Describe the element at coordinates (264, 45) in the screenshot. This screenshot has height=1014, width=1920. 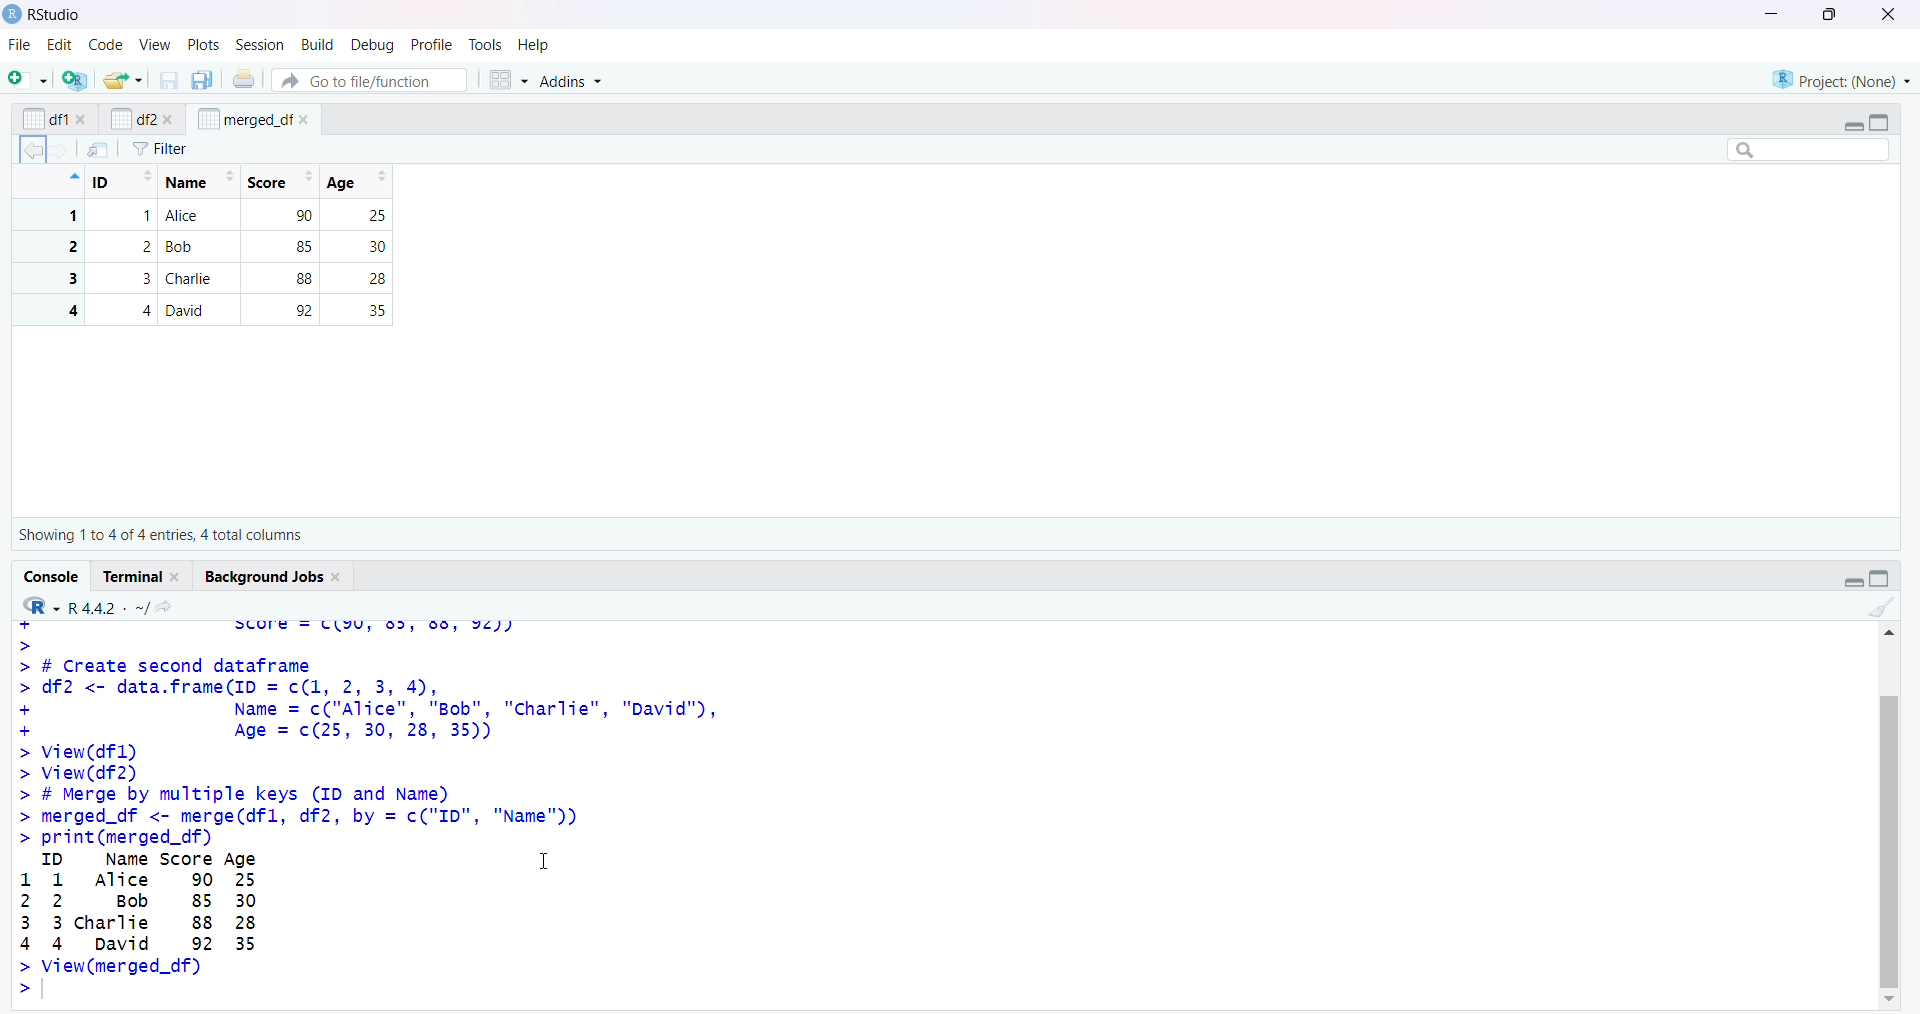
I see `session` at that location.